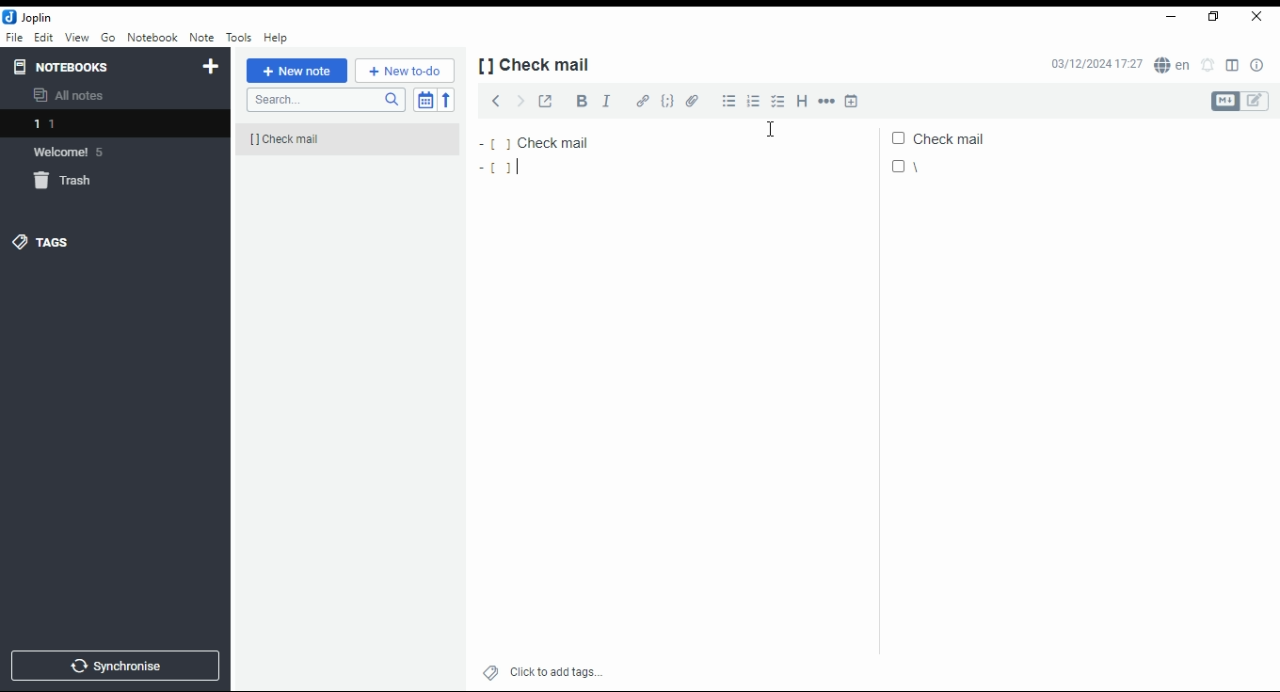 This screenshot has height=692, width=1280. Describe the element at coordinates (28, 16) in the screenshot. I see `icon` at that location.